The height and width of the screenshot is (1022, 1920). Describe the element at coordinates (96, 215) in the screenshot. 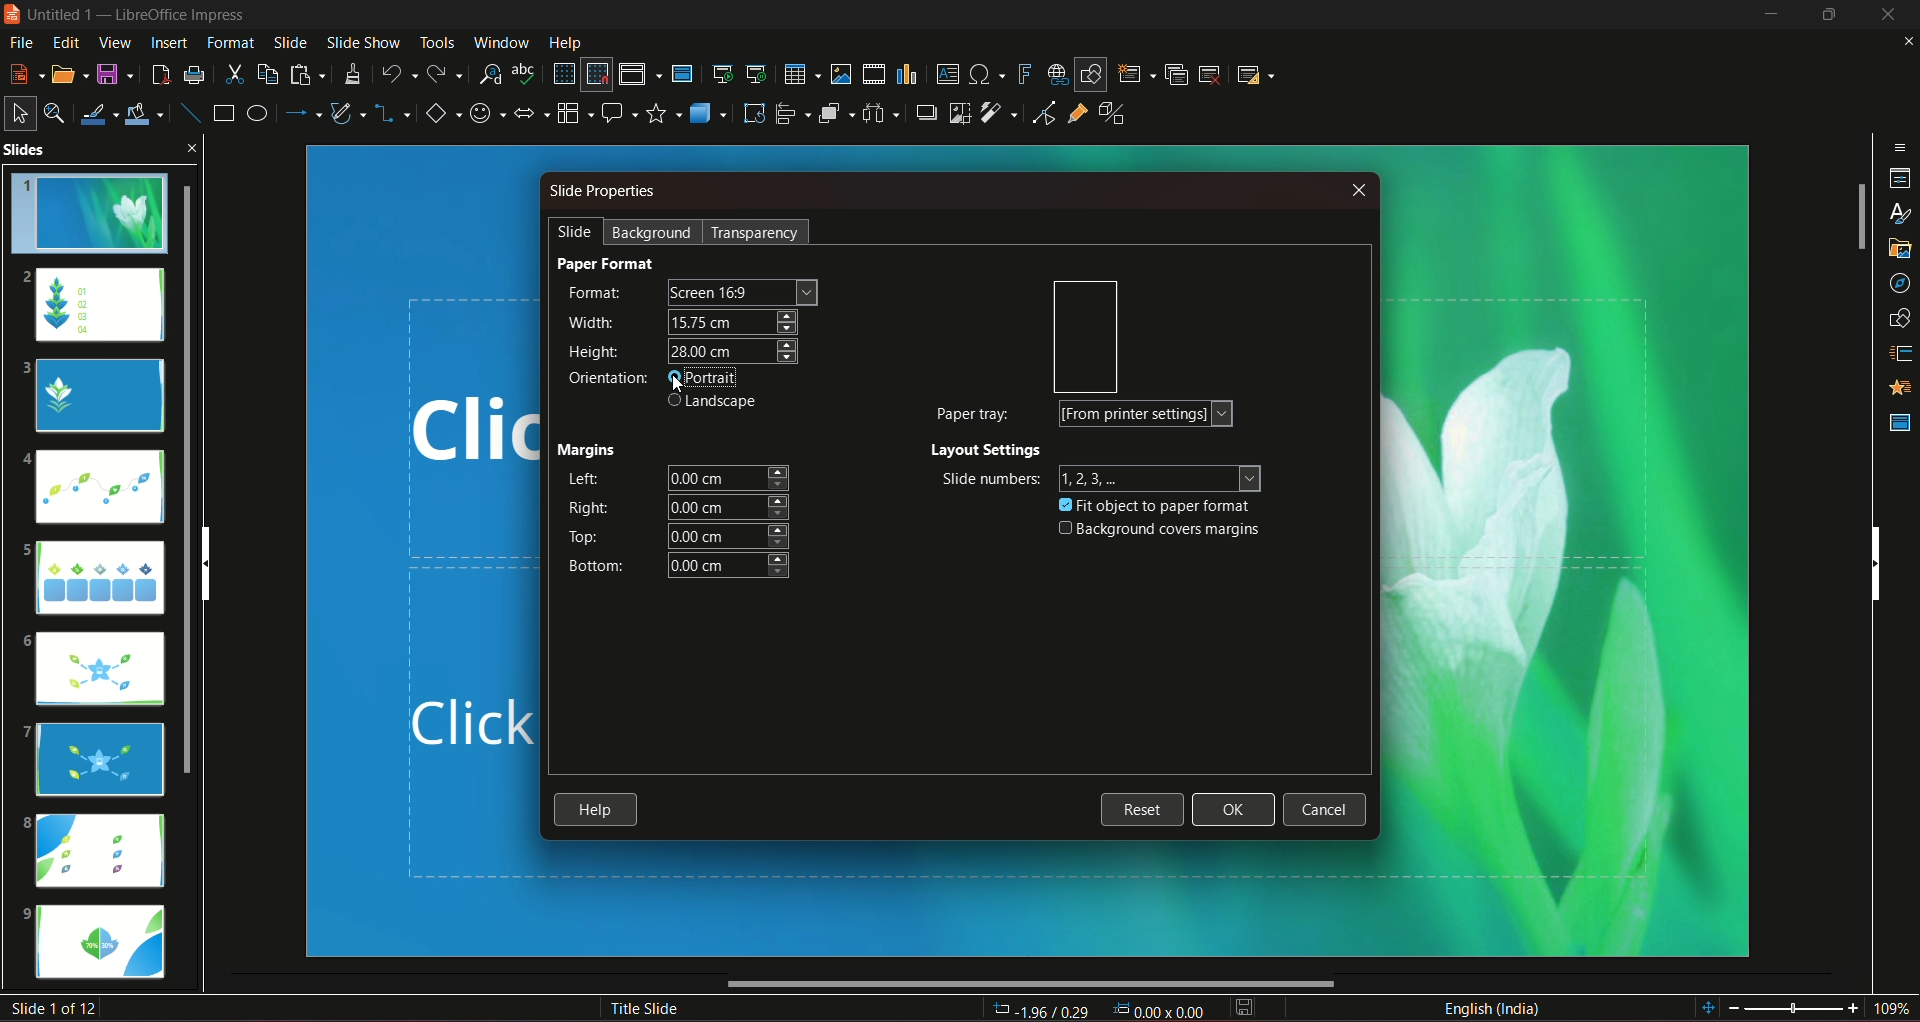

I see `slide 1` at that location.